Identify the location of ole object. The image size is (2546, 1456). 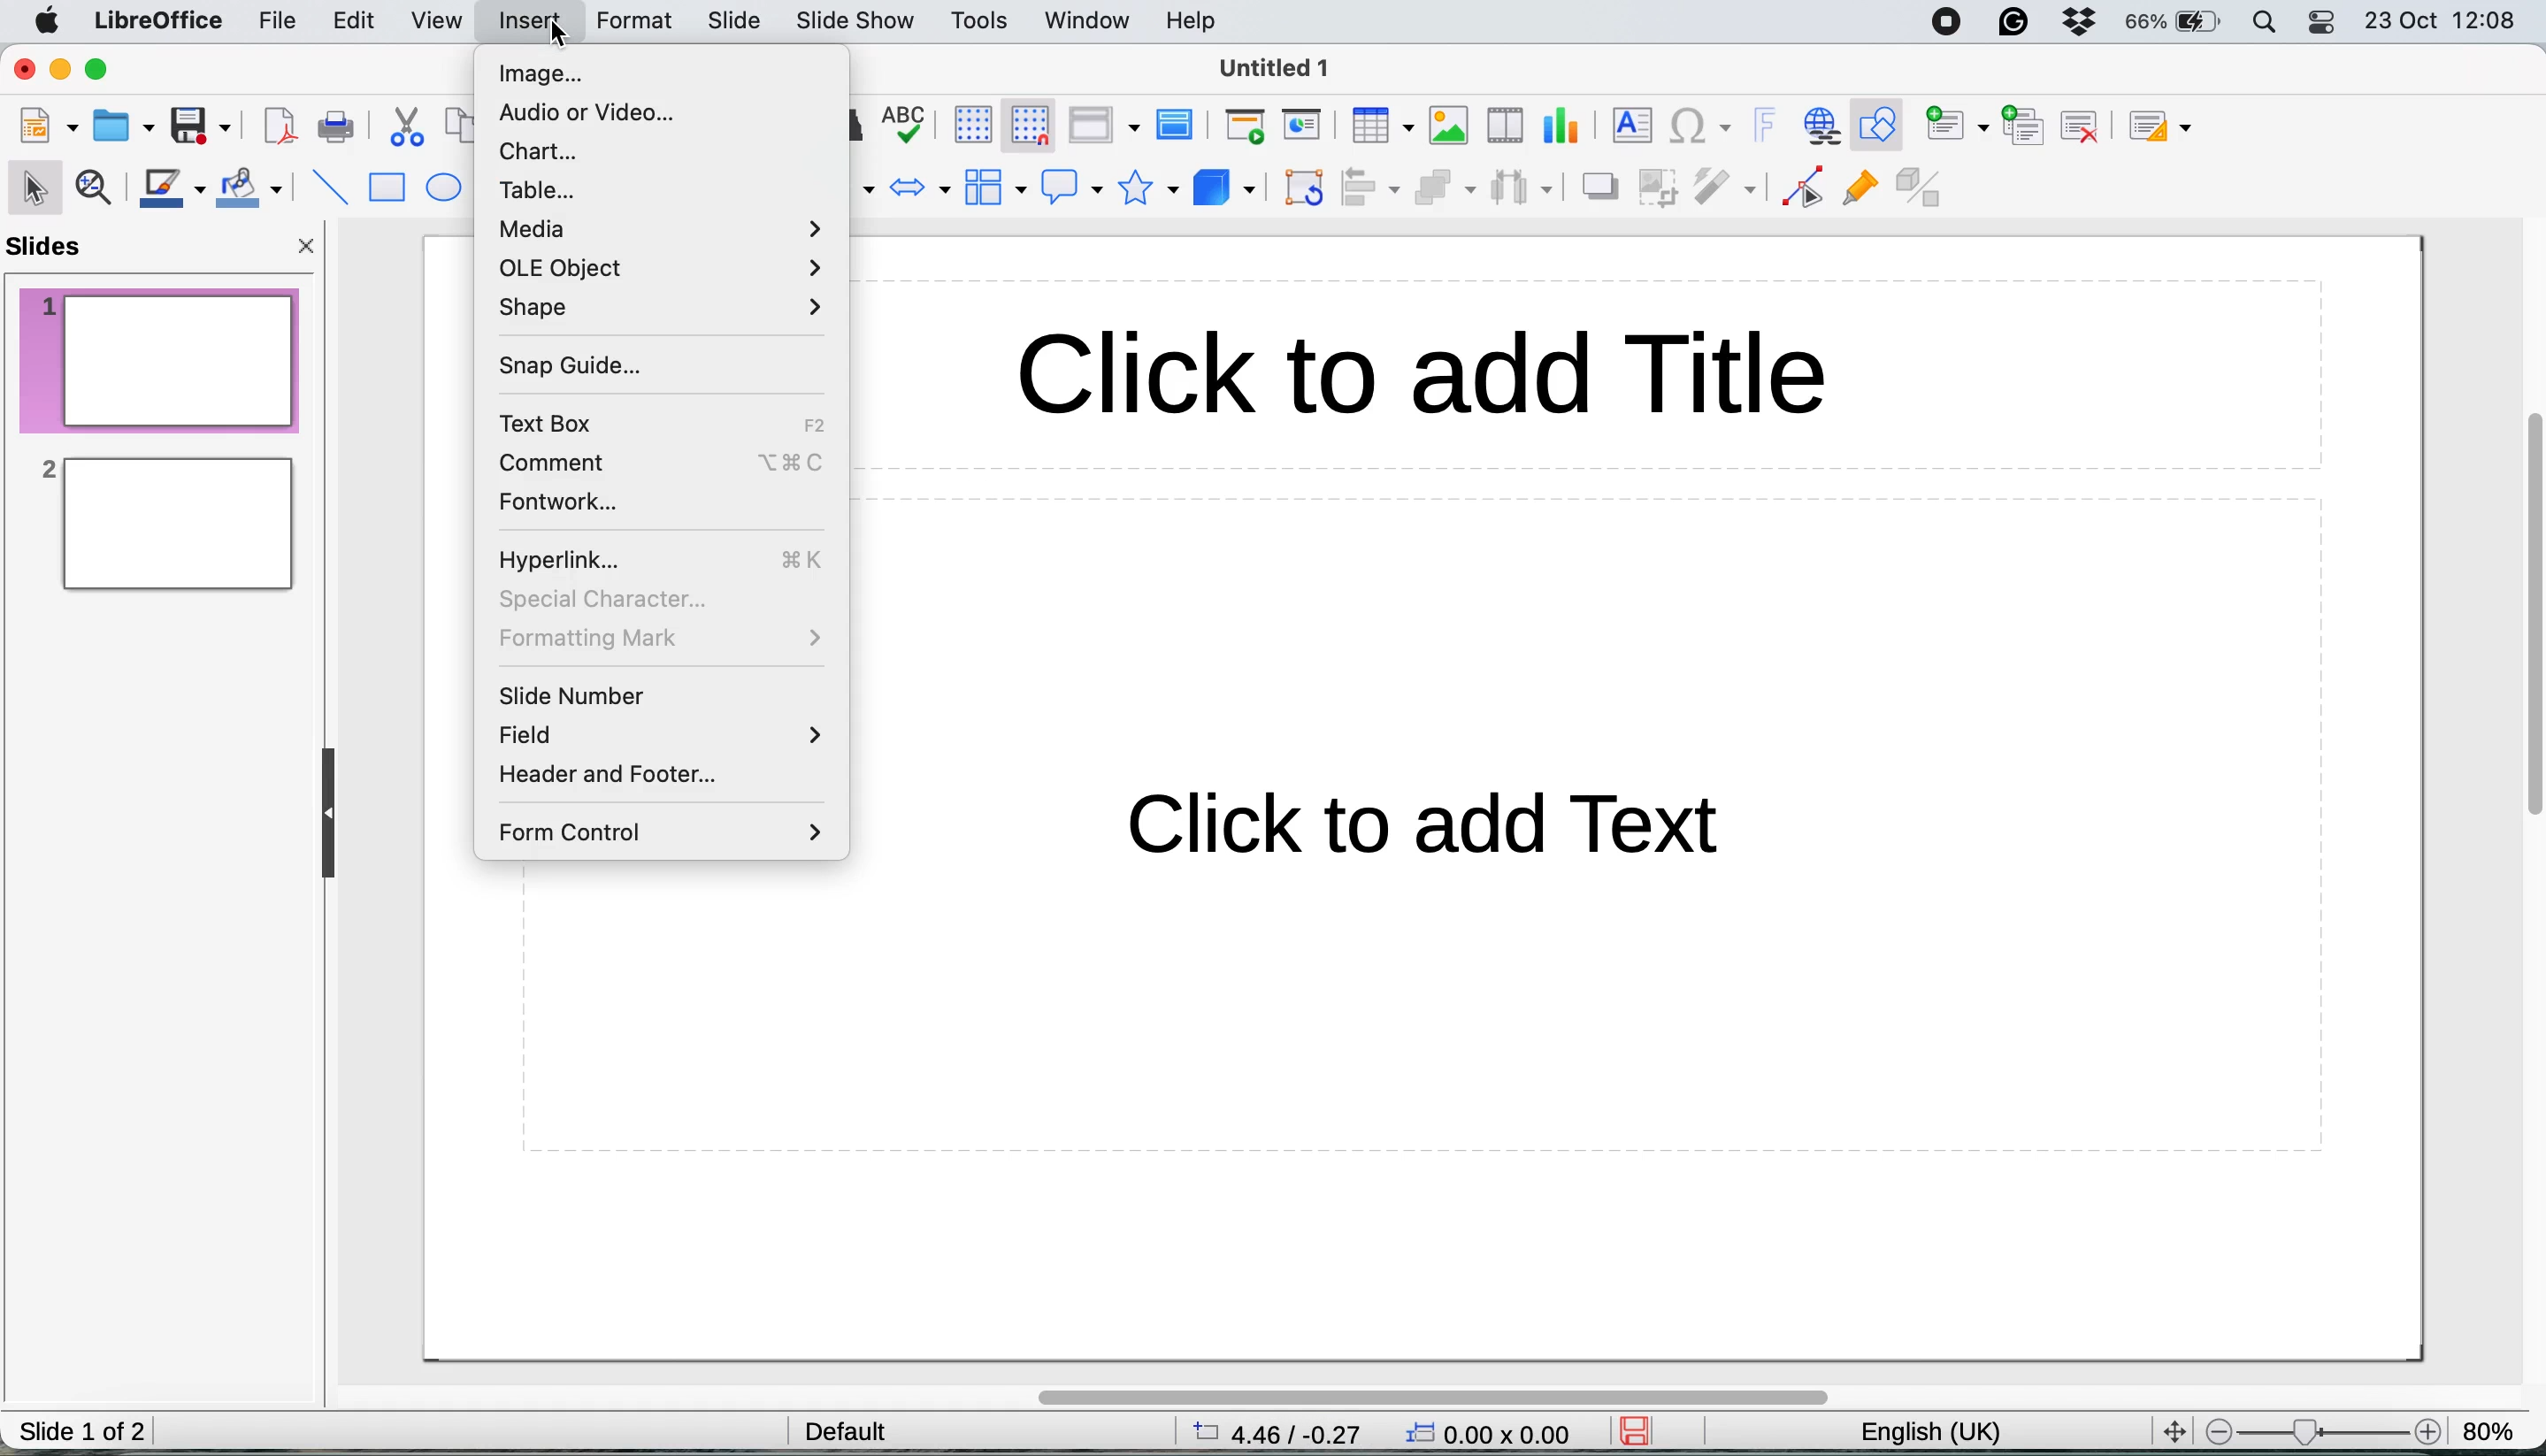
(666, 266).